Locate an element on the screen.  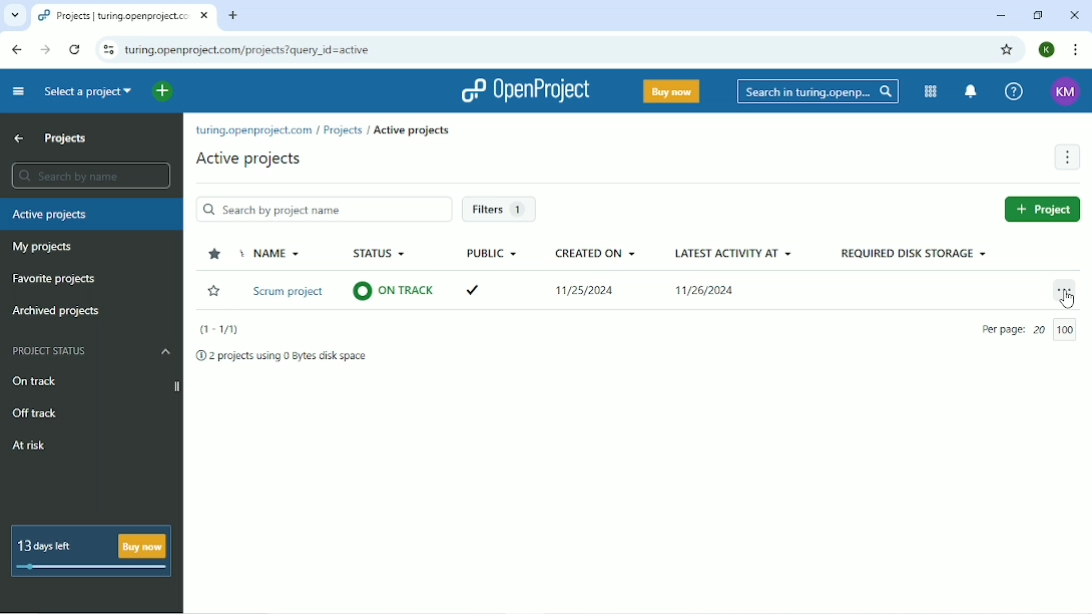
OpenProject is located at coordinates (529, 90).